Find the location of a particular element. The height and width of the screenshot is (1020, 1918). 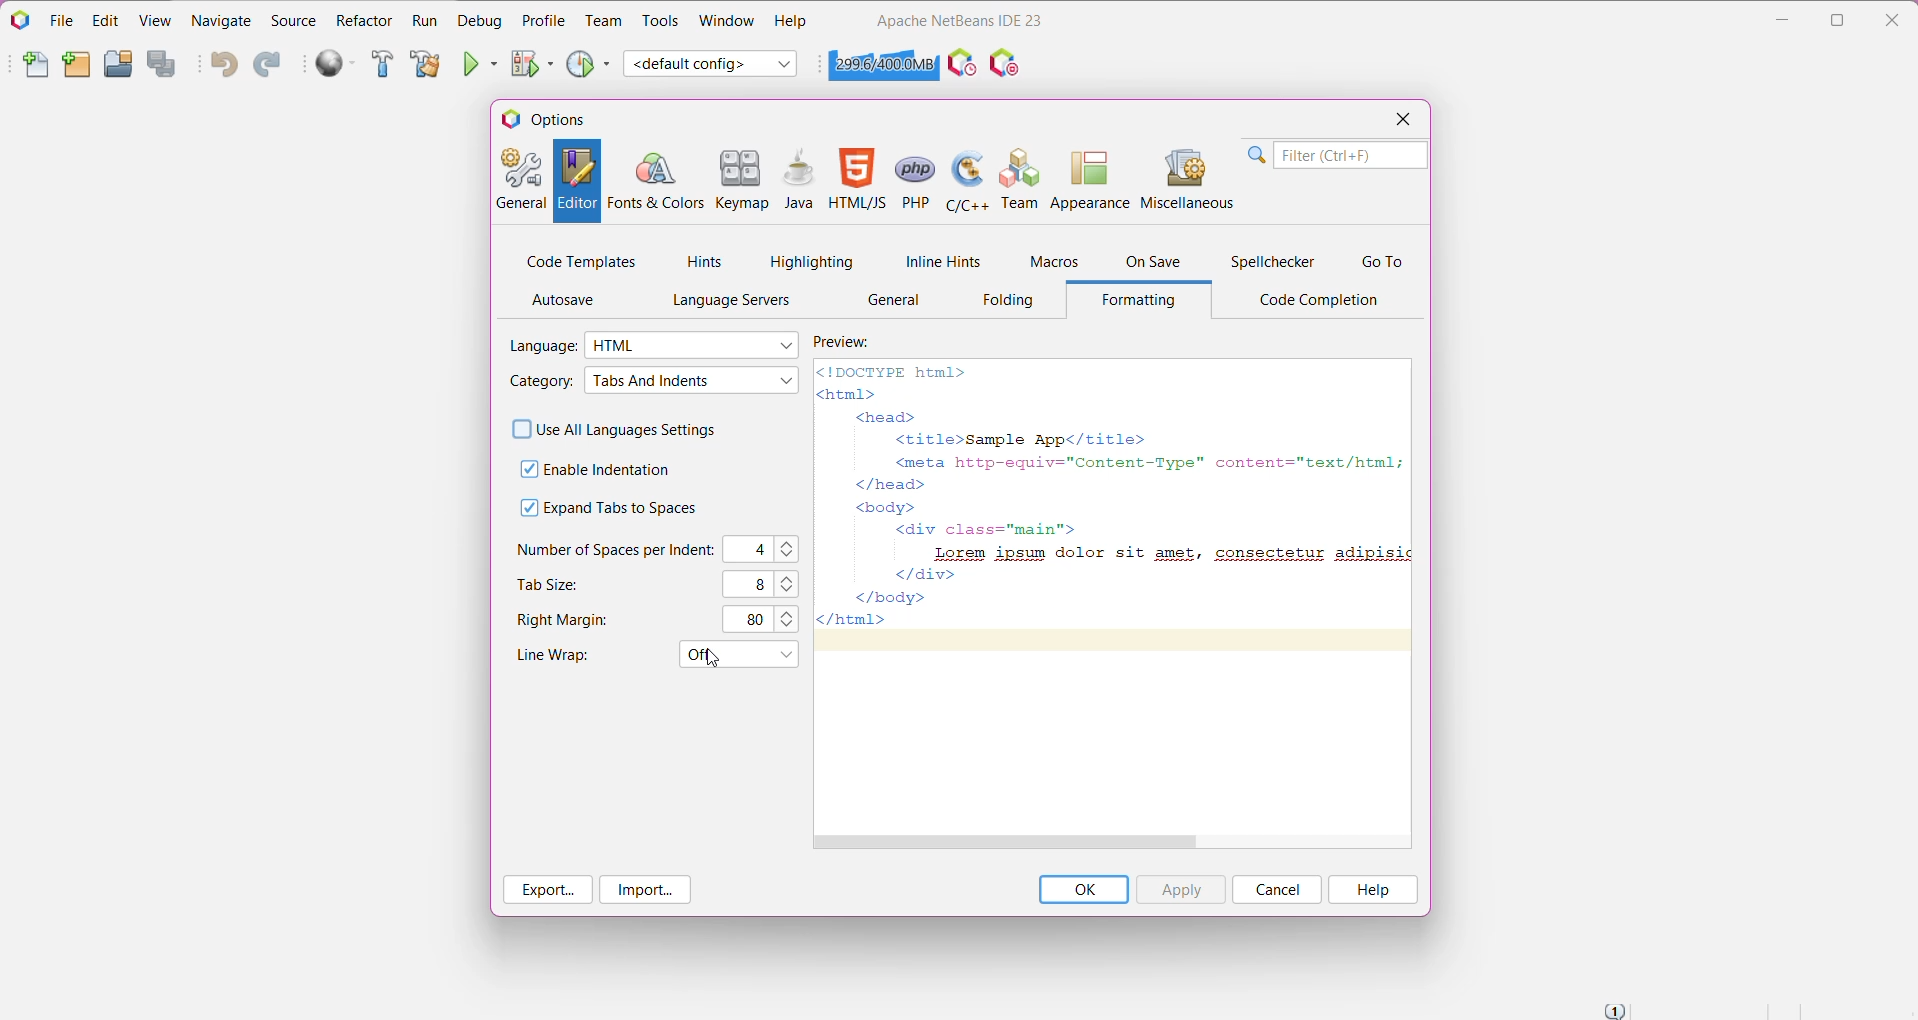

Run All is located at coordinates (337, 64).